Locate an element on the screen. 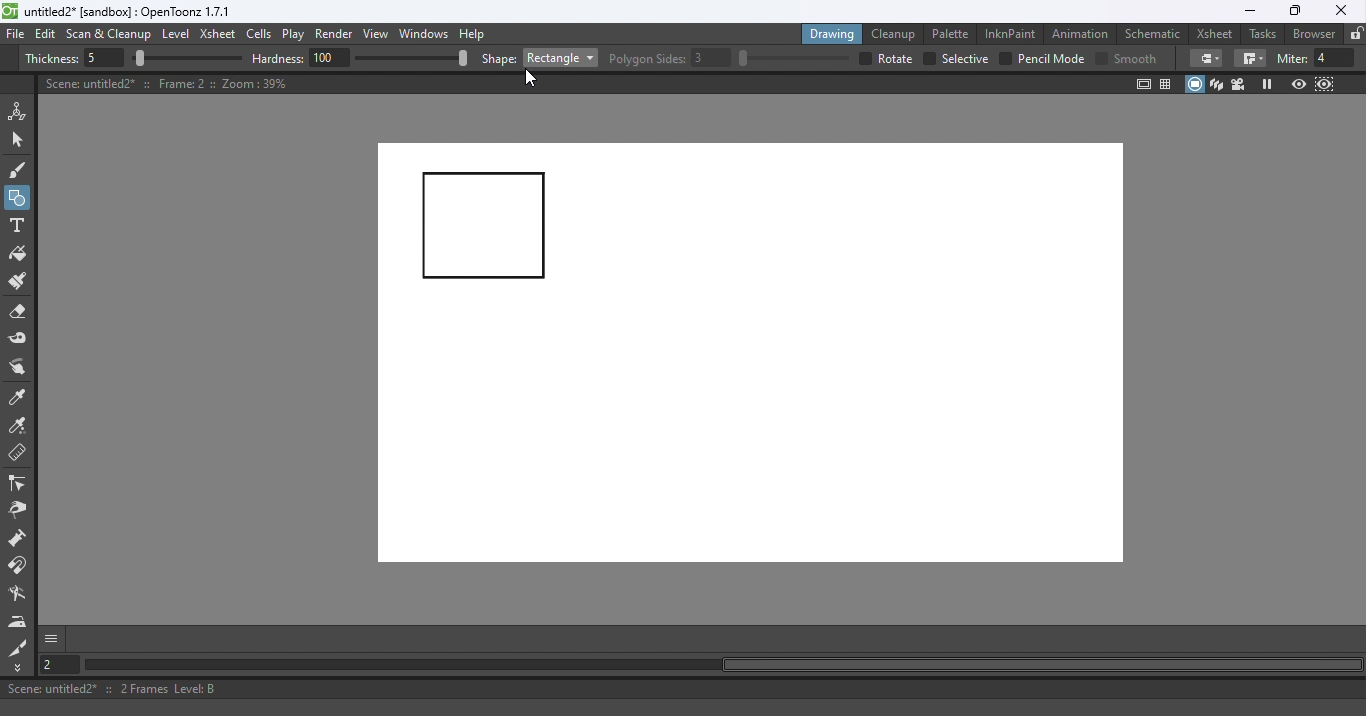 This screenshot has width=1366, height=716. Animation is located at coordinates (1083, 32).